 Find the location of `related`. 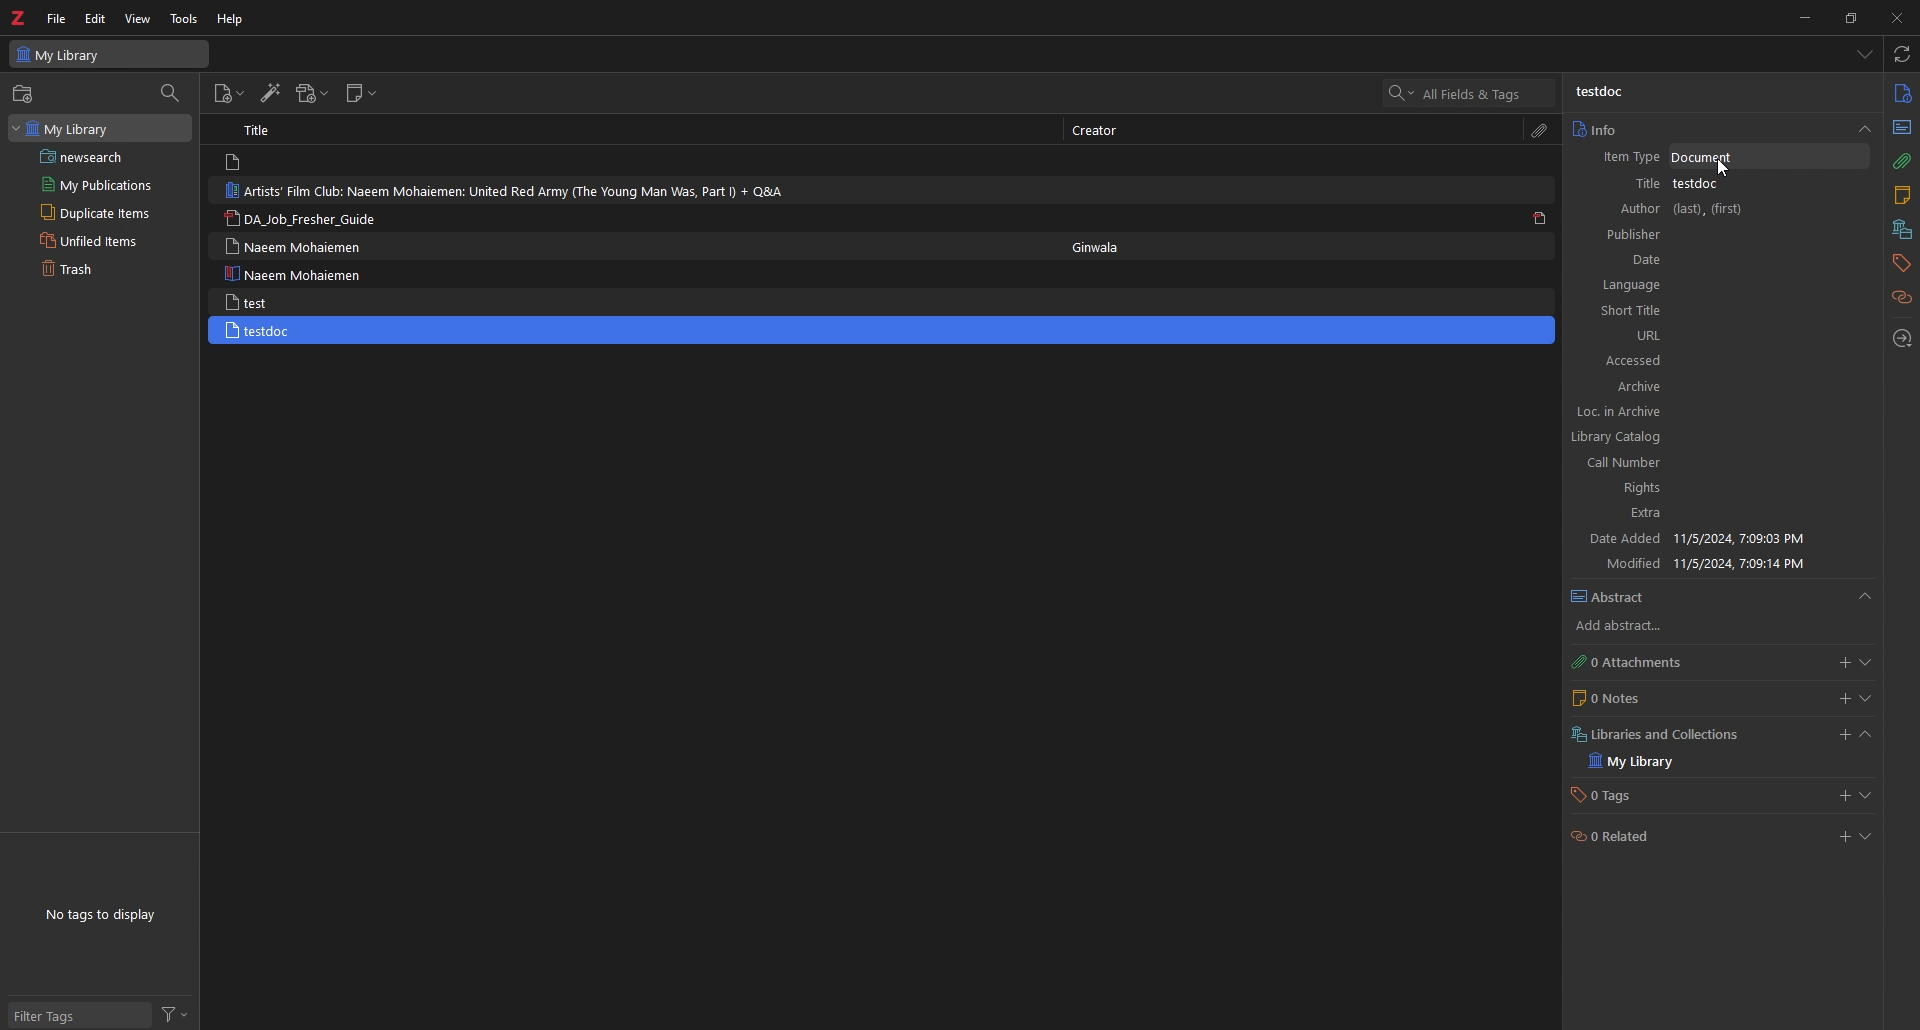

related is located at coordinates (1903, 298).